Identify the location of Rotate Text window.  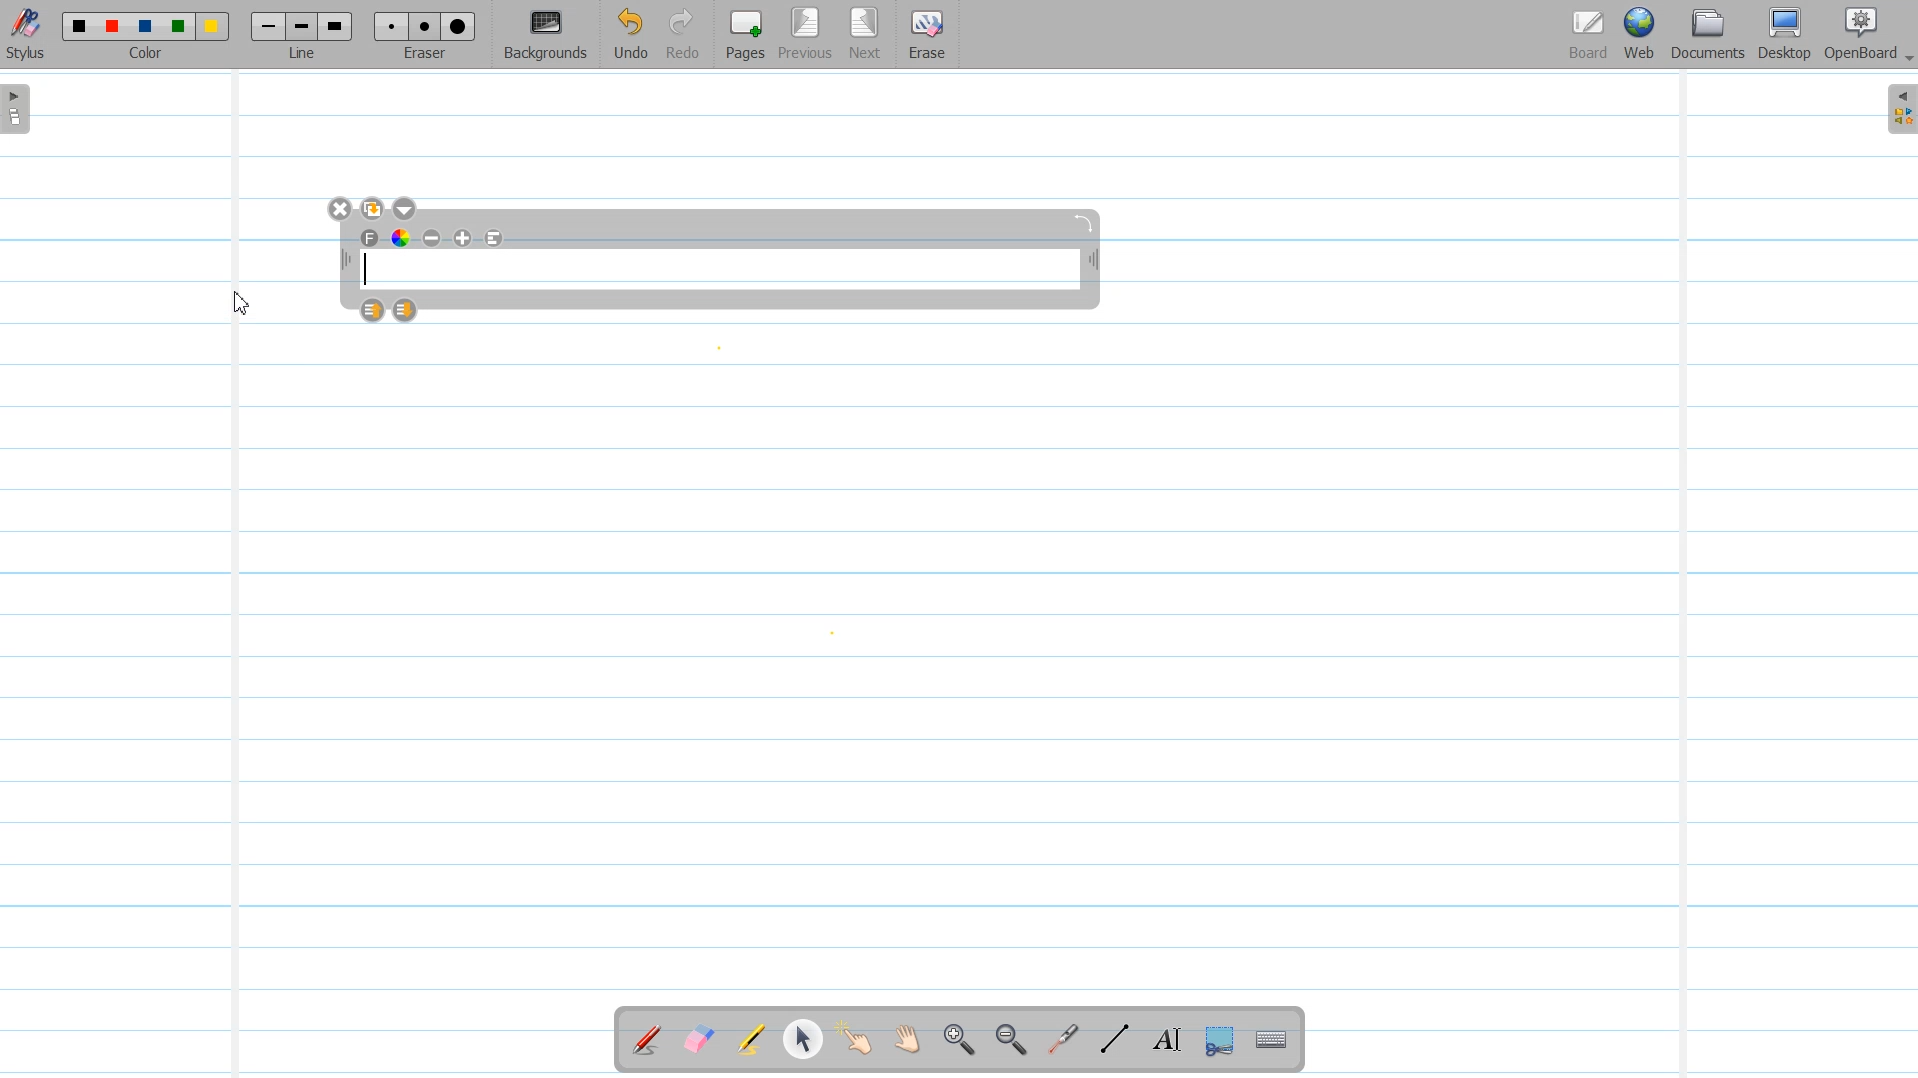
(1085, 221).